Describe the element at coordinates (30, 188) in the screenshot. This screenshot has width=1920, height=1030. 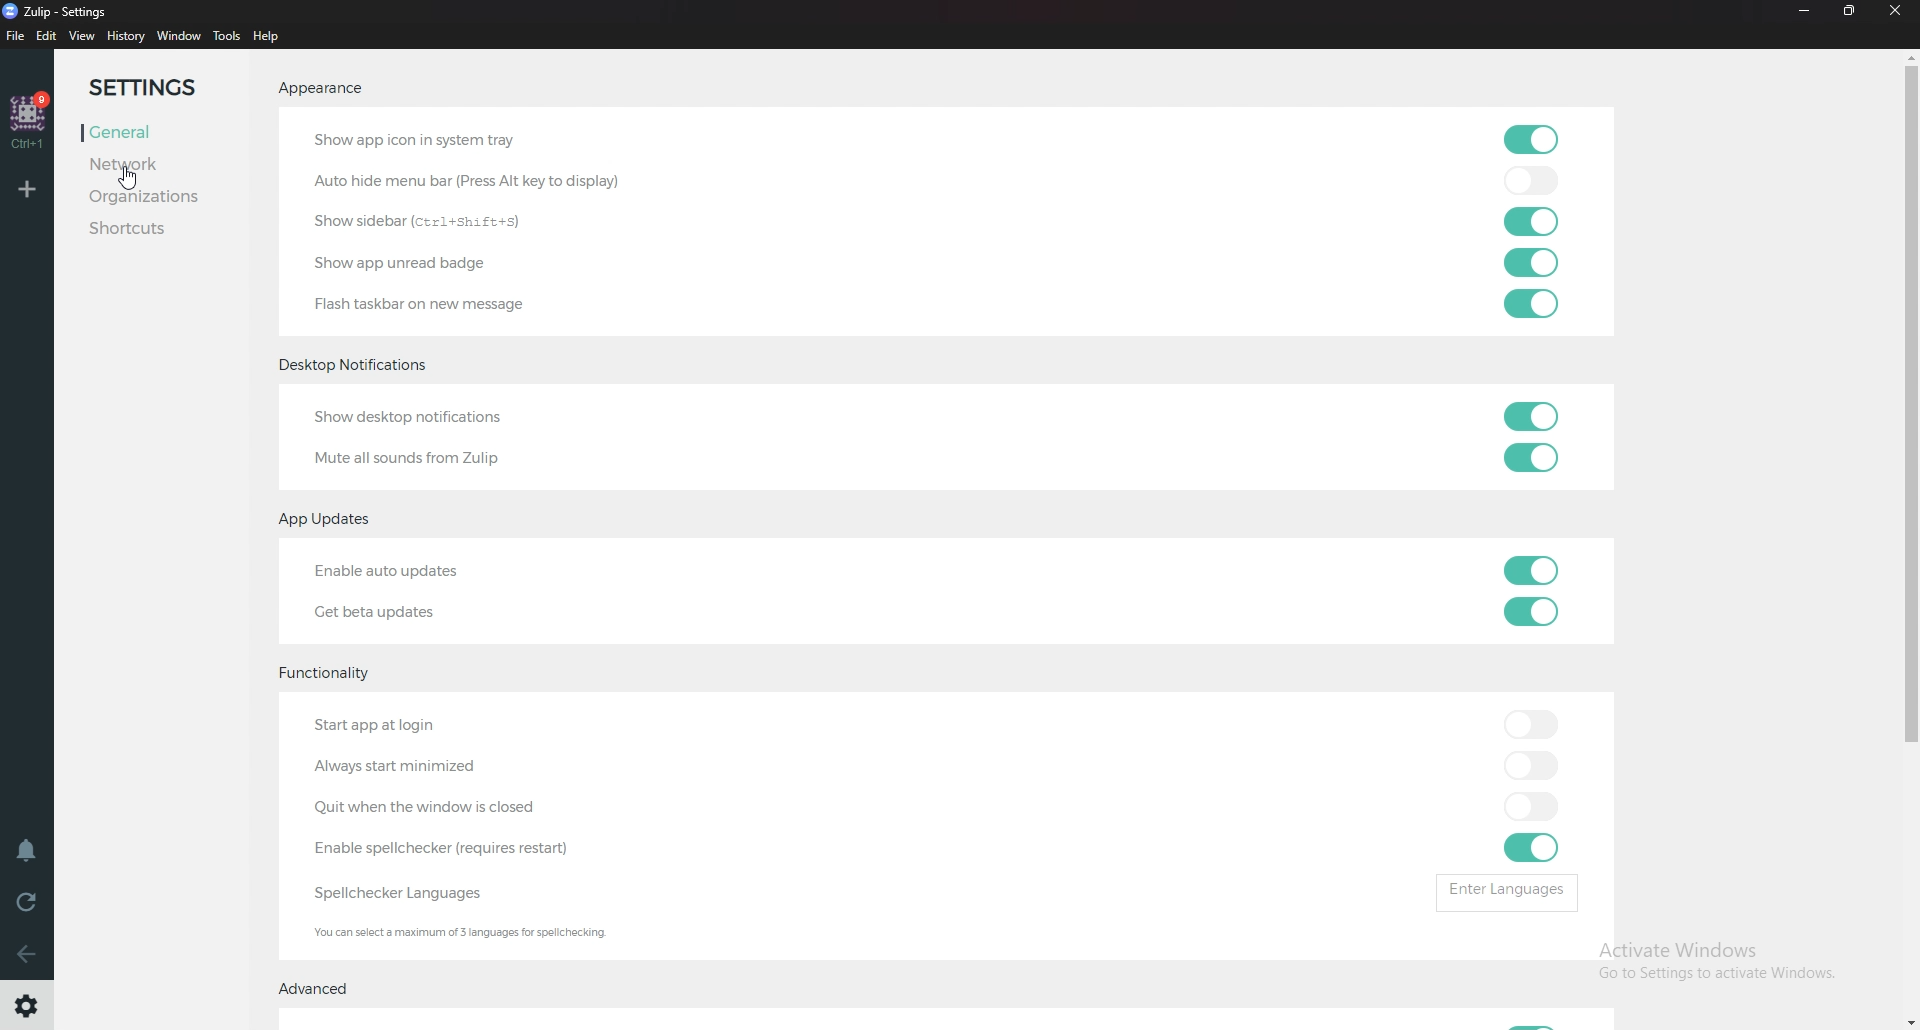
I see `Add organization` at that location.